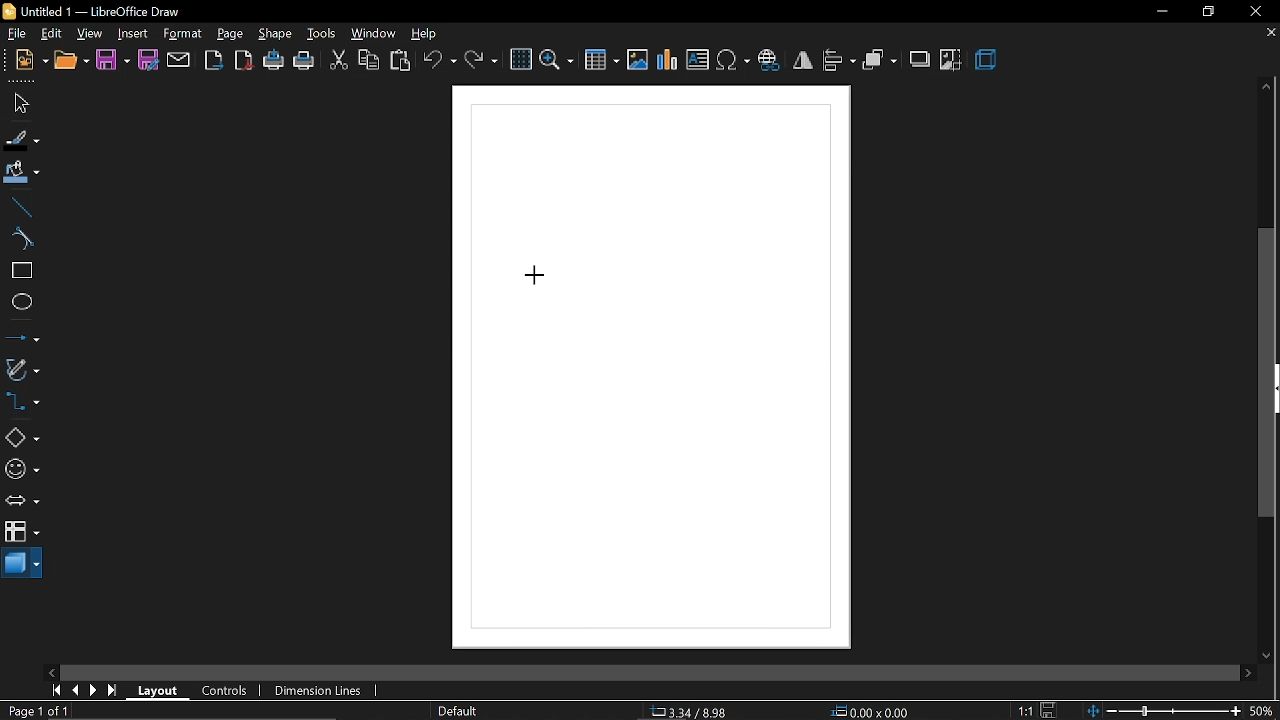 This screenshot has height=720, width=1280. I want to click on controls, so click(227, 691).